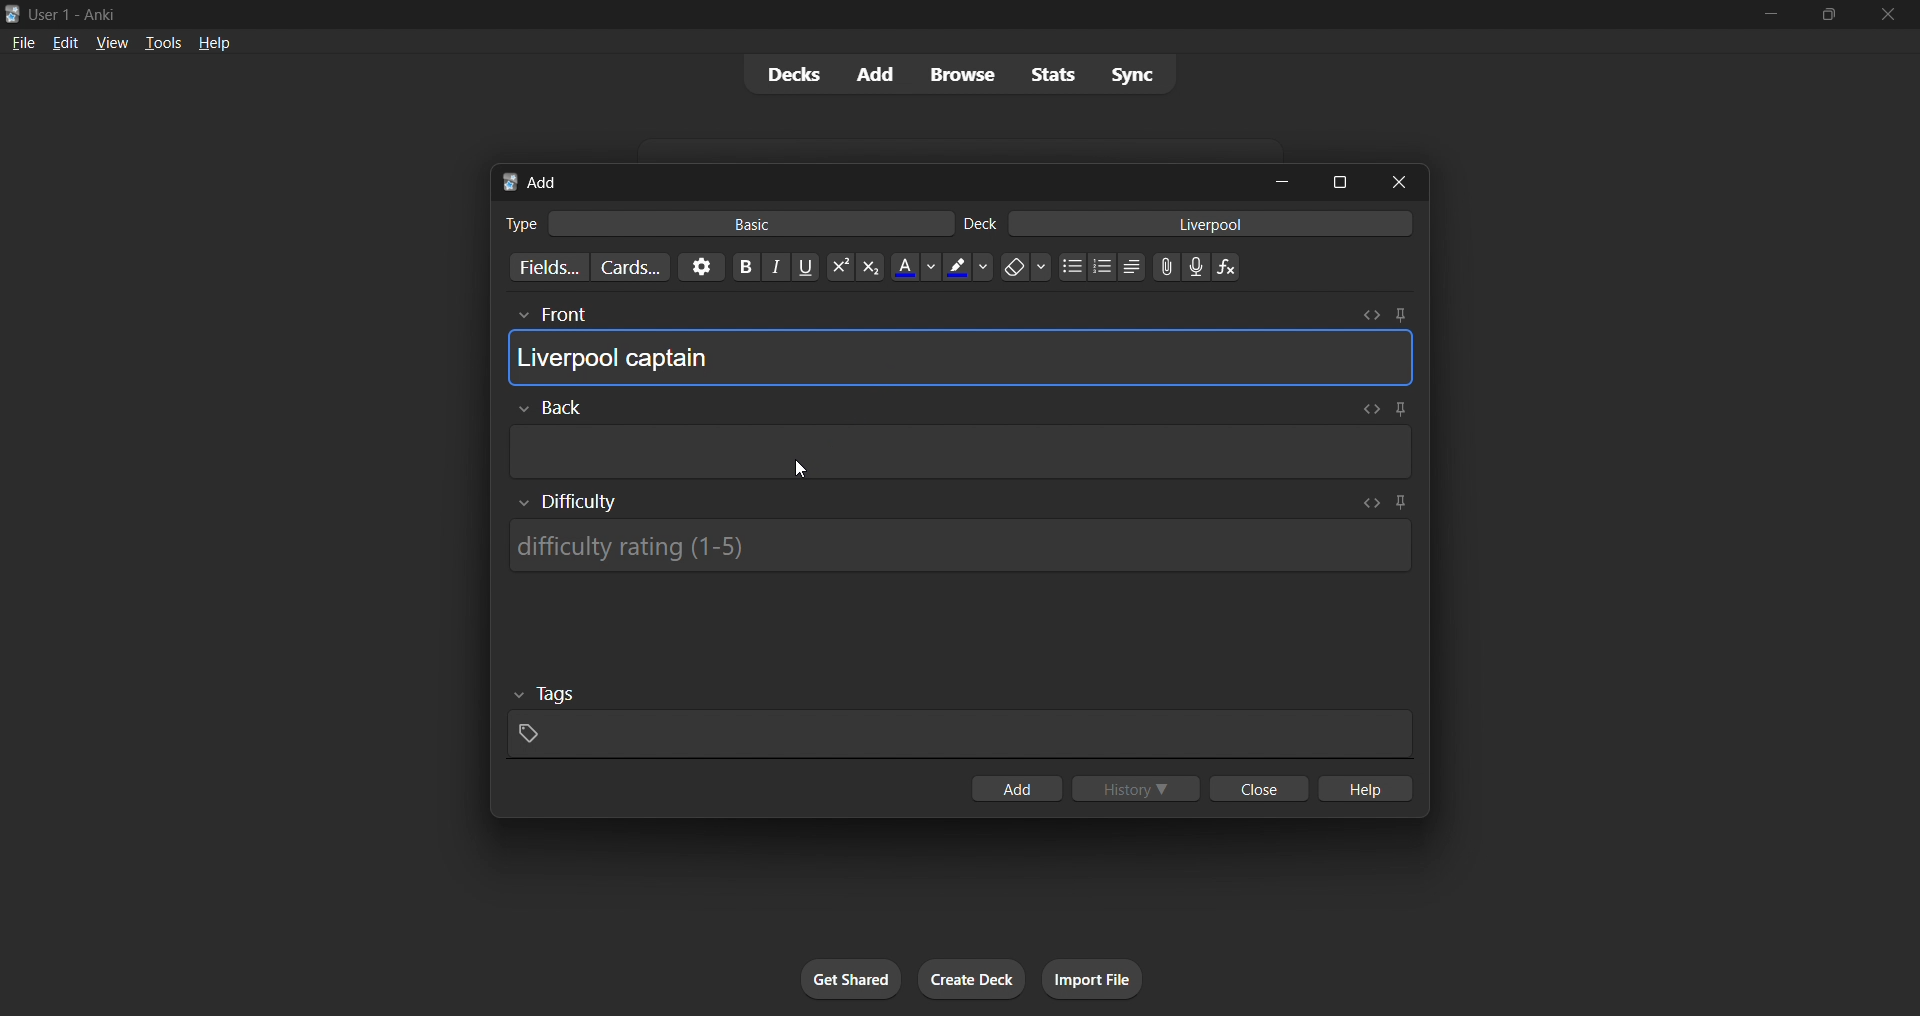  I want to click on Cursor, so click(802, 469).